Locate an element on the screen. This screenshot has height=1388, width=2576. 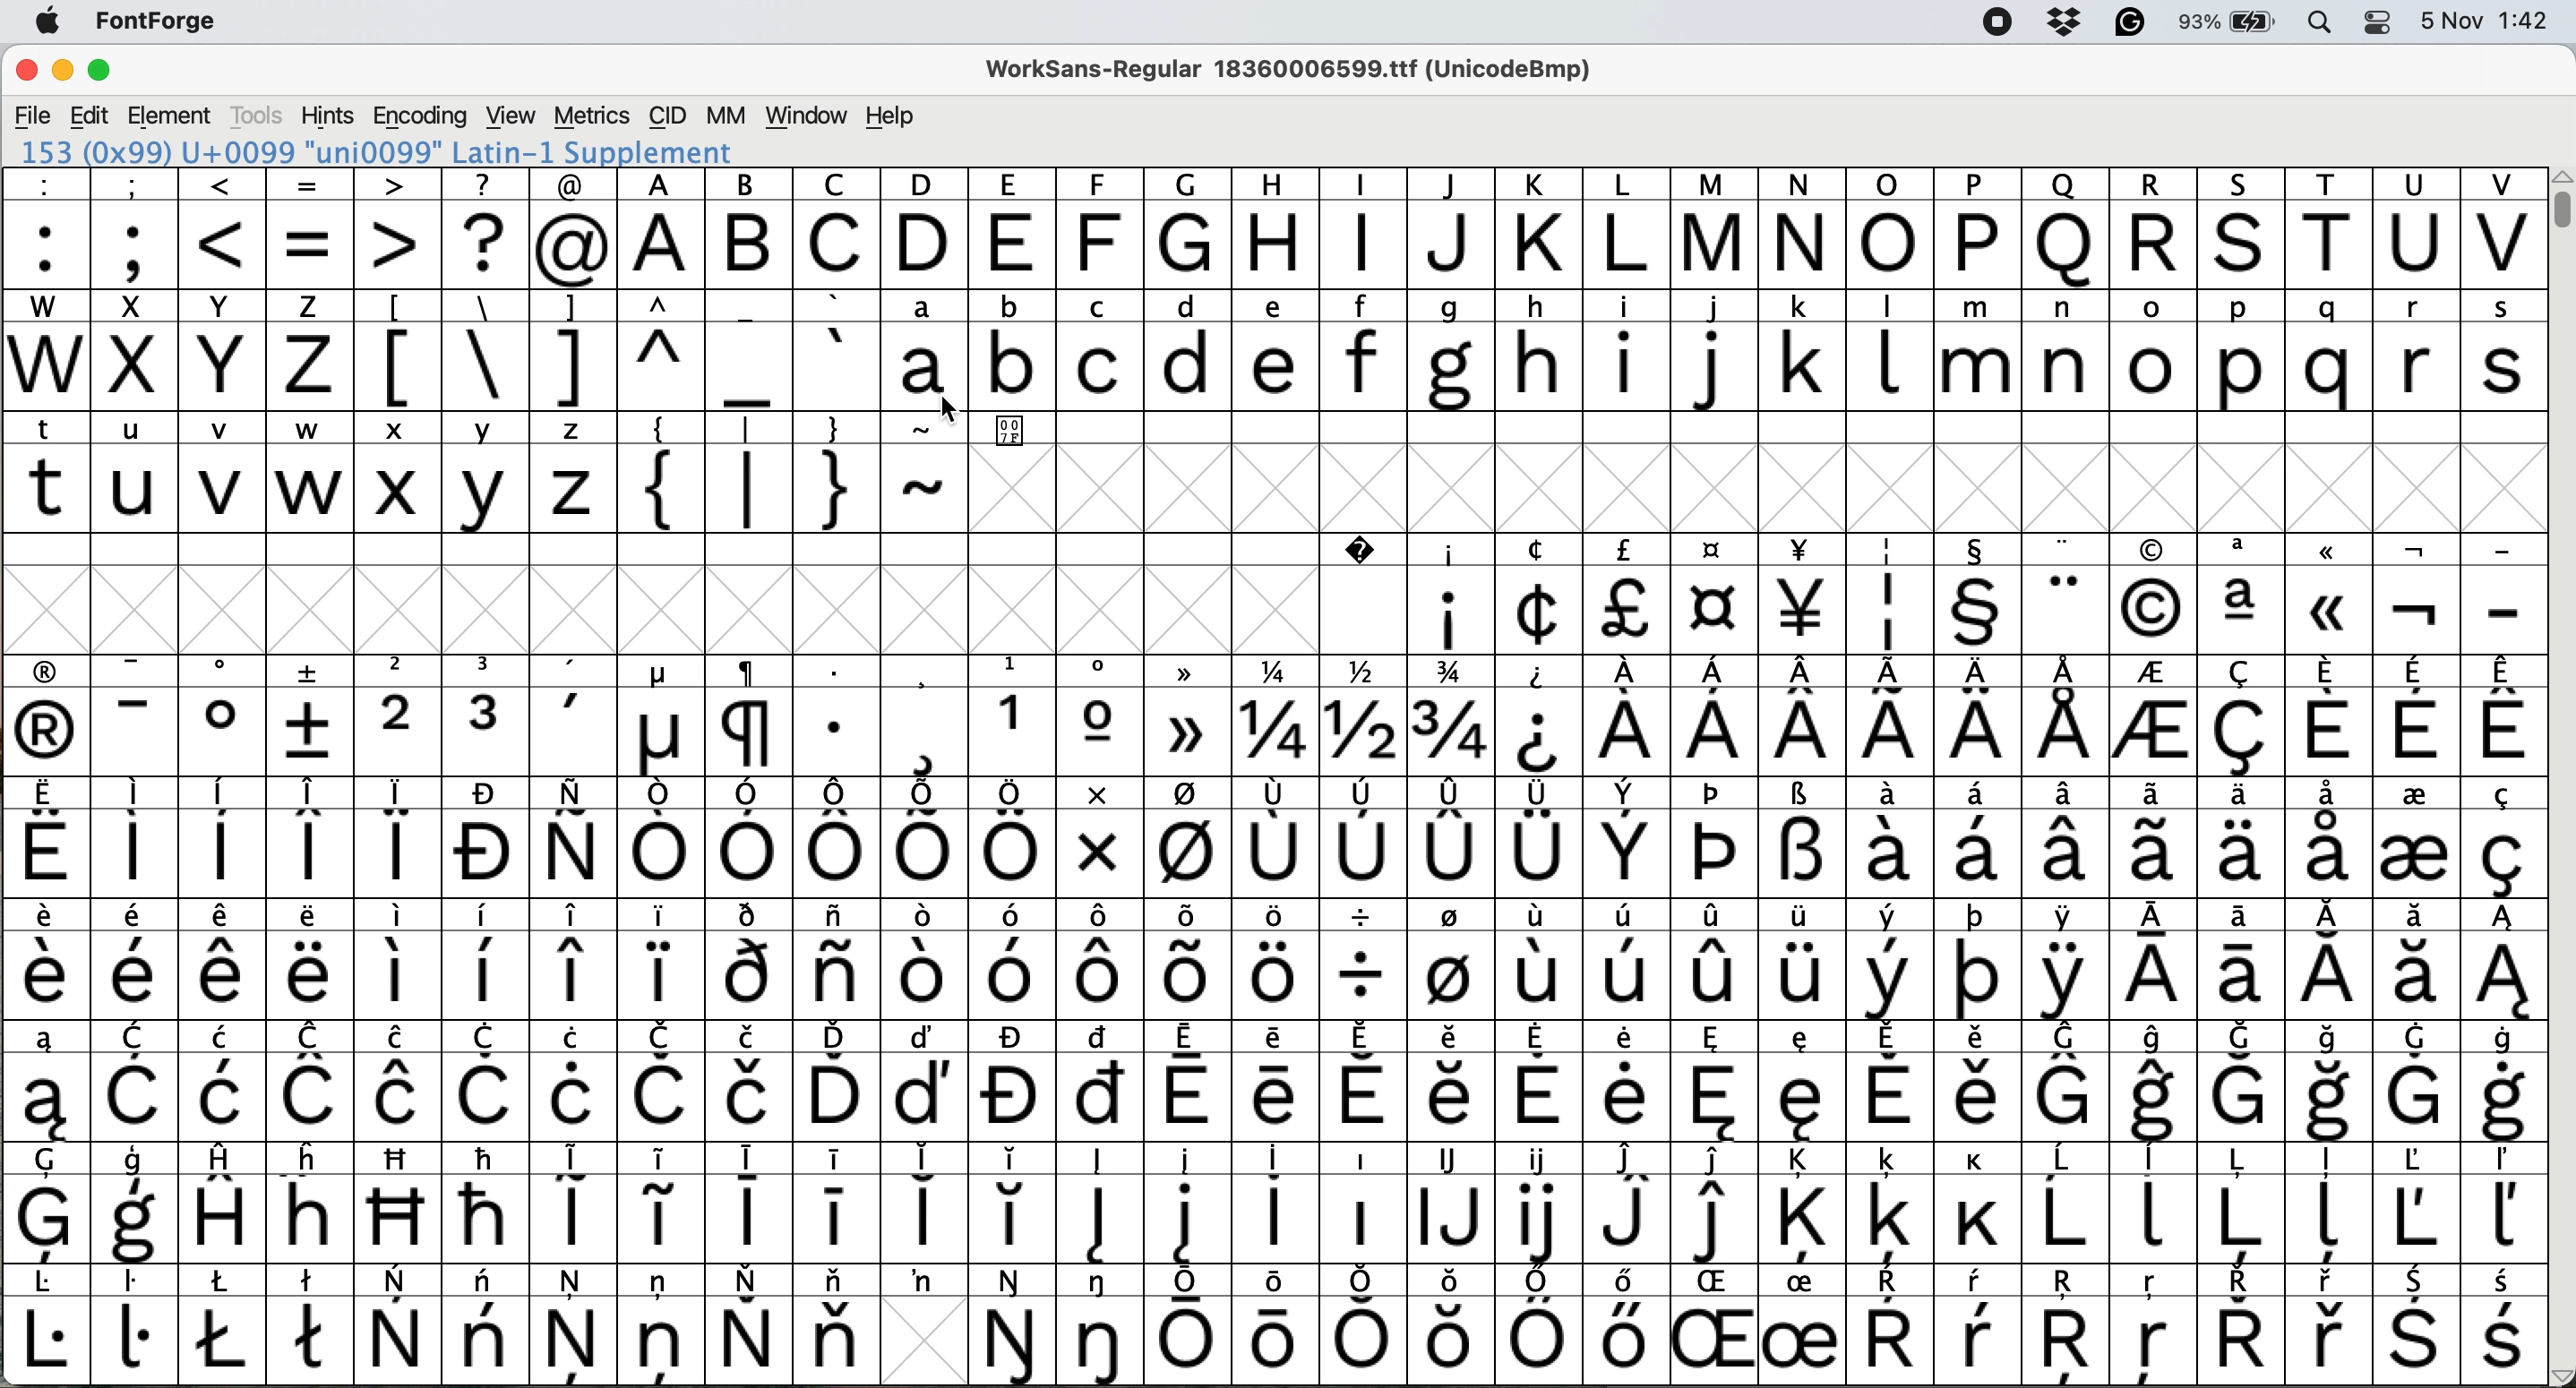
symbol is located at coordinates (1628, 596).